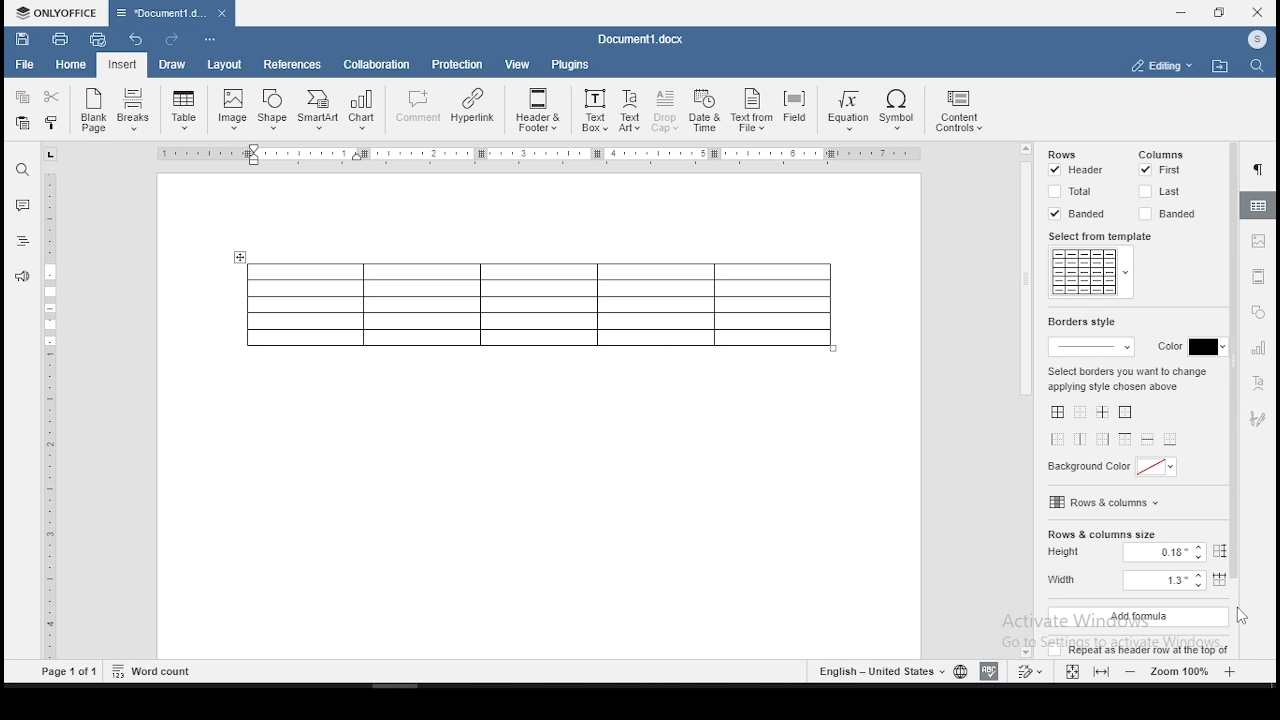 This screenshot has width=1280, height=720. What do you see at coordinates (751, 112) in the screenshot?
I see `Text From File` at bounding box center [751, 112].